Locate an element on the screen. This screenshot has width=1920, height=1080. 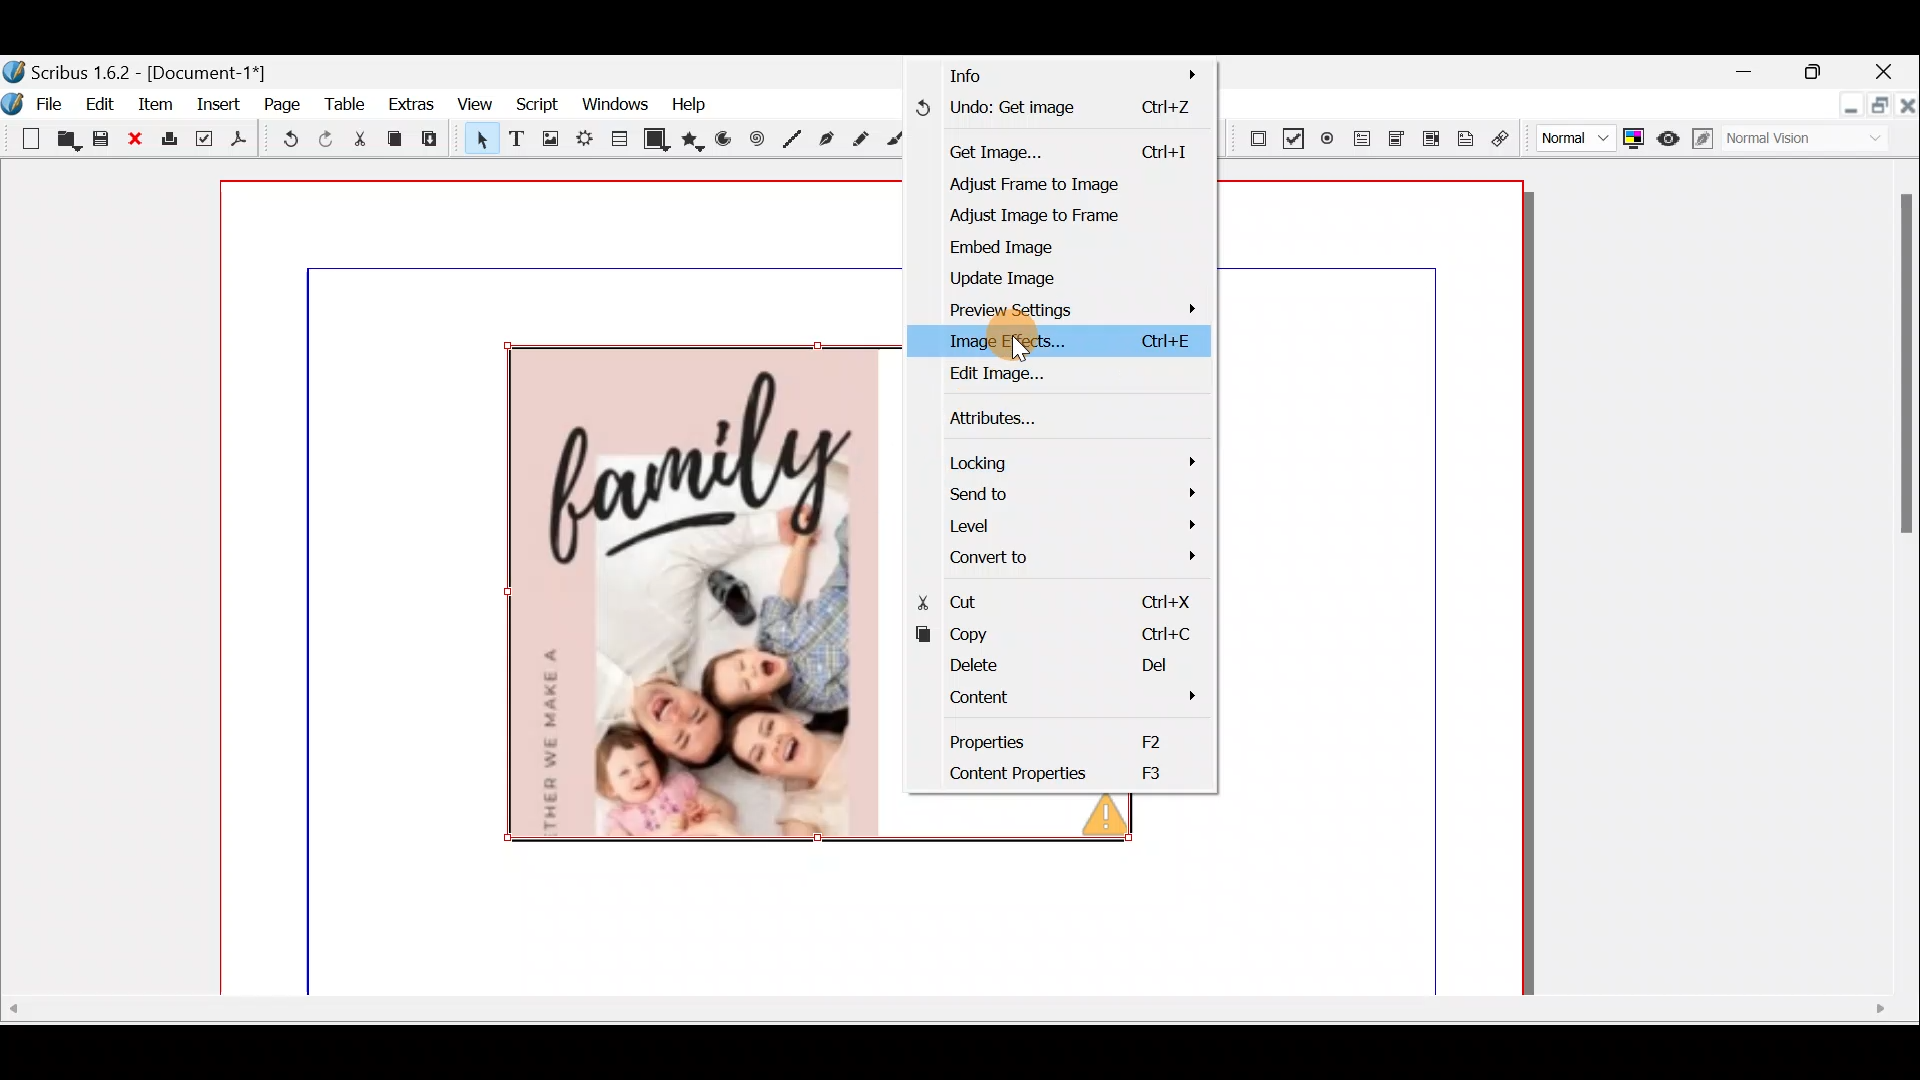
Line is located at coordinates (793, 140).